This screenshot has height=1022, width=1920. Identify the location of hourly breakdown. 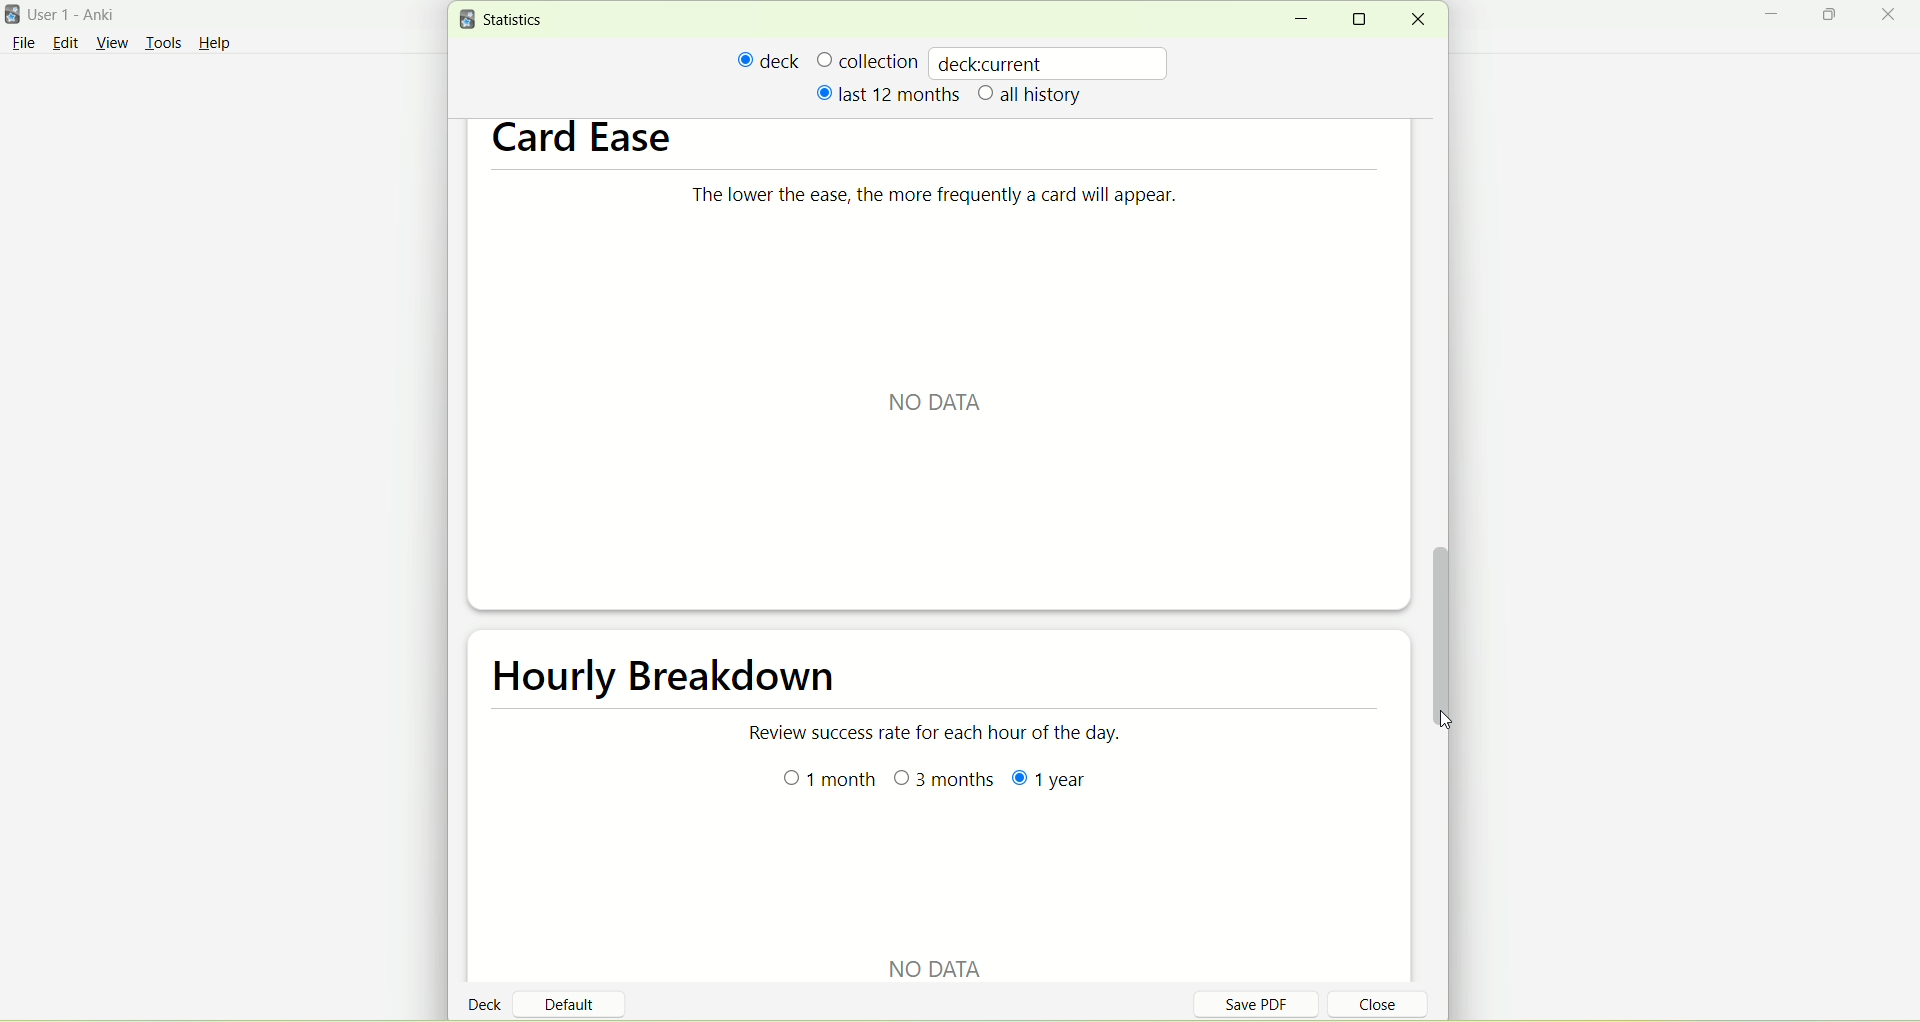
(653, 683).